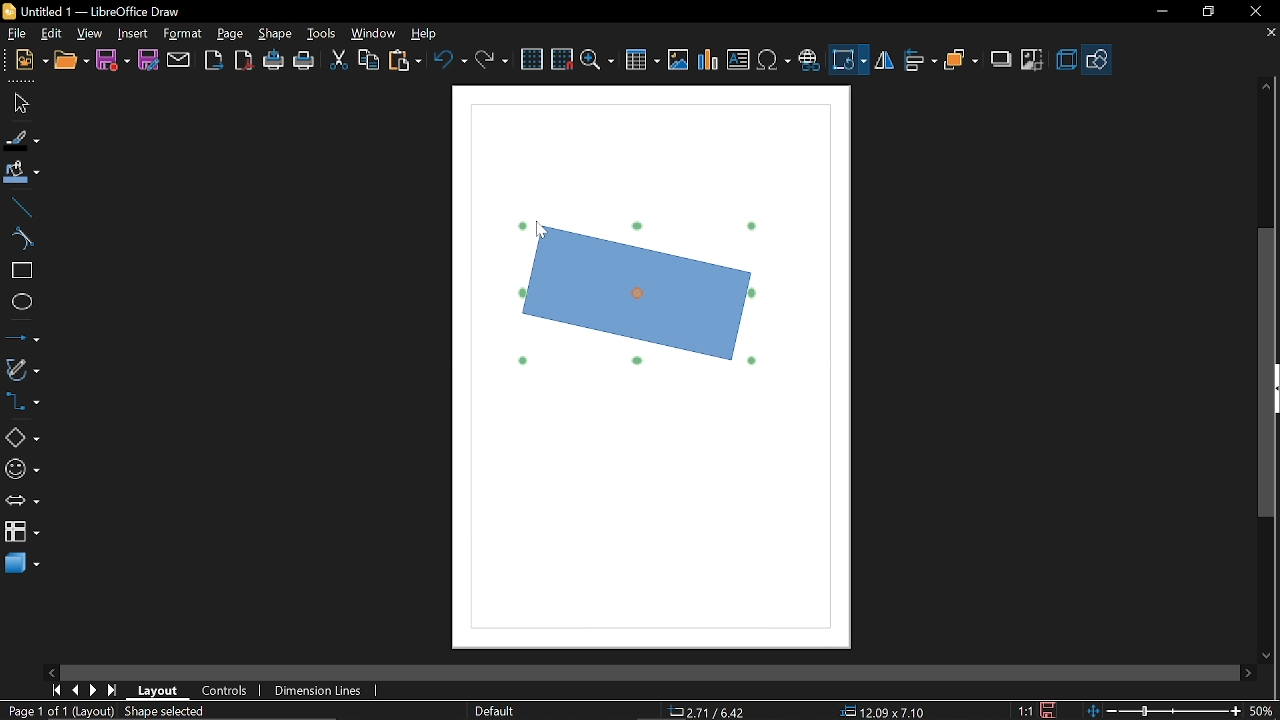 The height and width of the screenshot is (720, 1280). Describe the element at coordinates (1270, 34) in the screenshot. I see `close tab` at that location.